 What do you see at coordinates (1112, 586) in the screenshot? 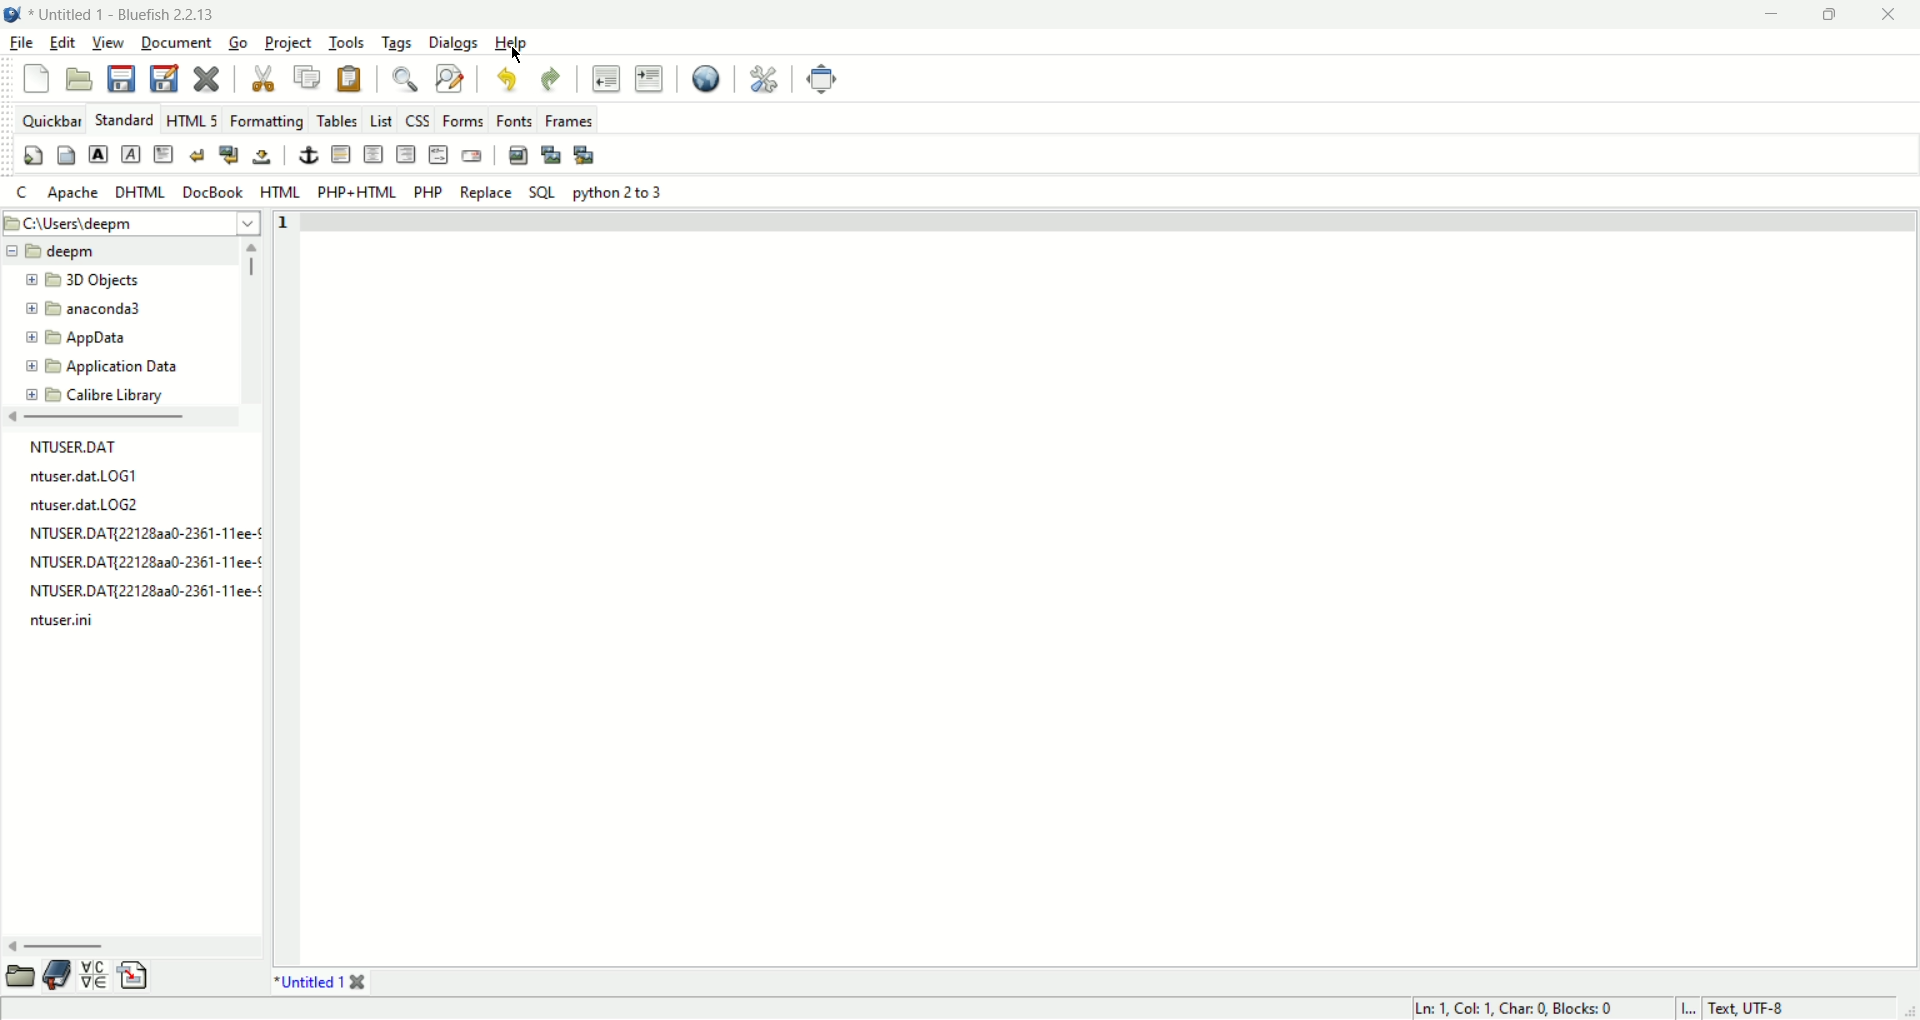
I see `editor` at bounding box center [1112, 586].